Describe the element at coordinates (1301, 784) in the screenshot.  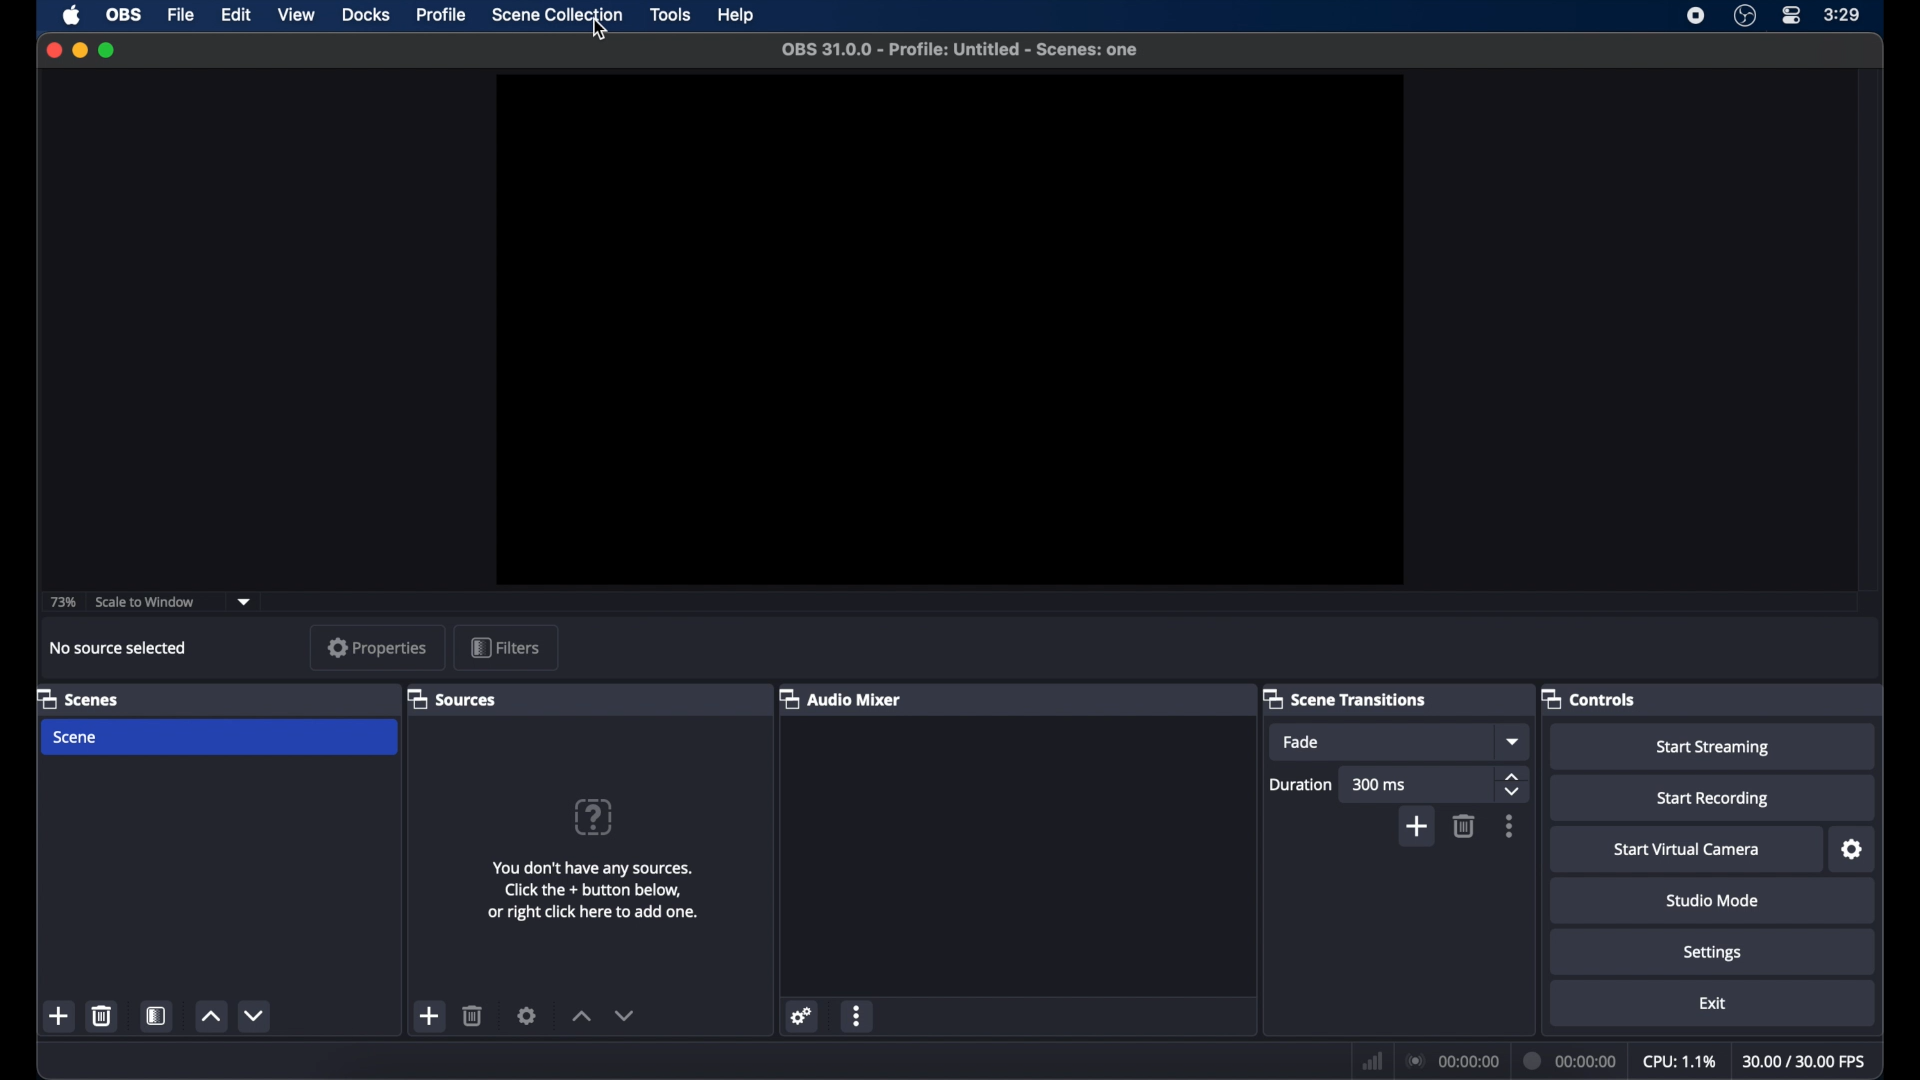
I see `duration` at that location.